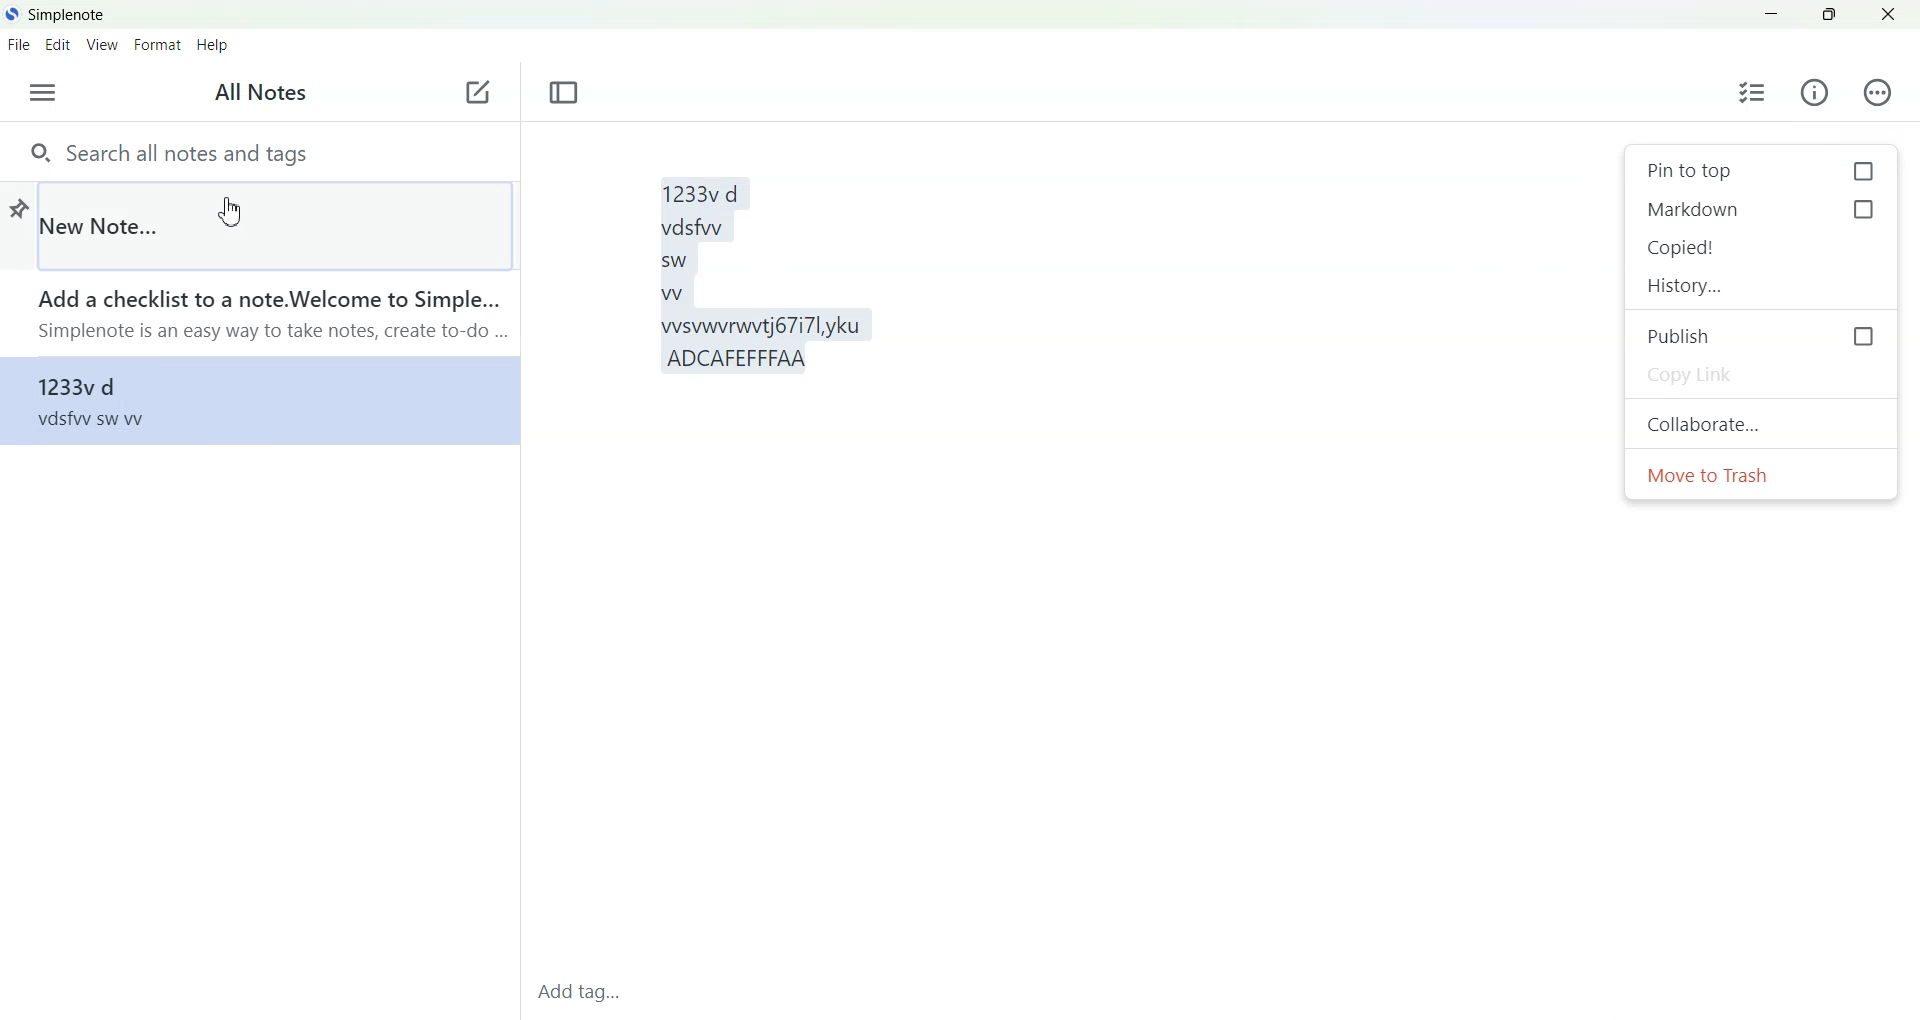 The width and height of the screenshot is (1920, 1020). Describe the element at coordinates (216, 46) in the screenshot. I see `Help` at that location.